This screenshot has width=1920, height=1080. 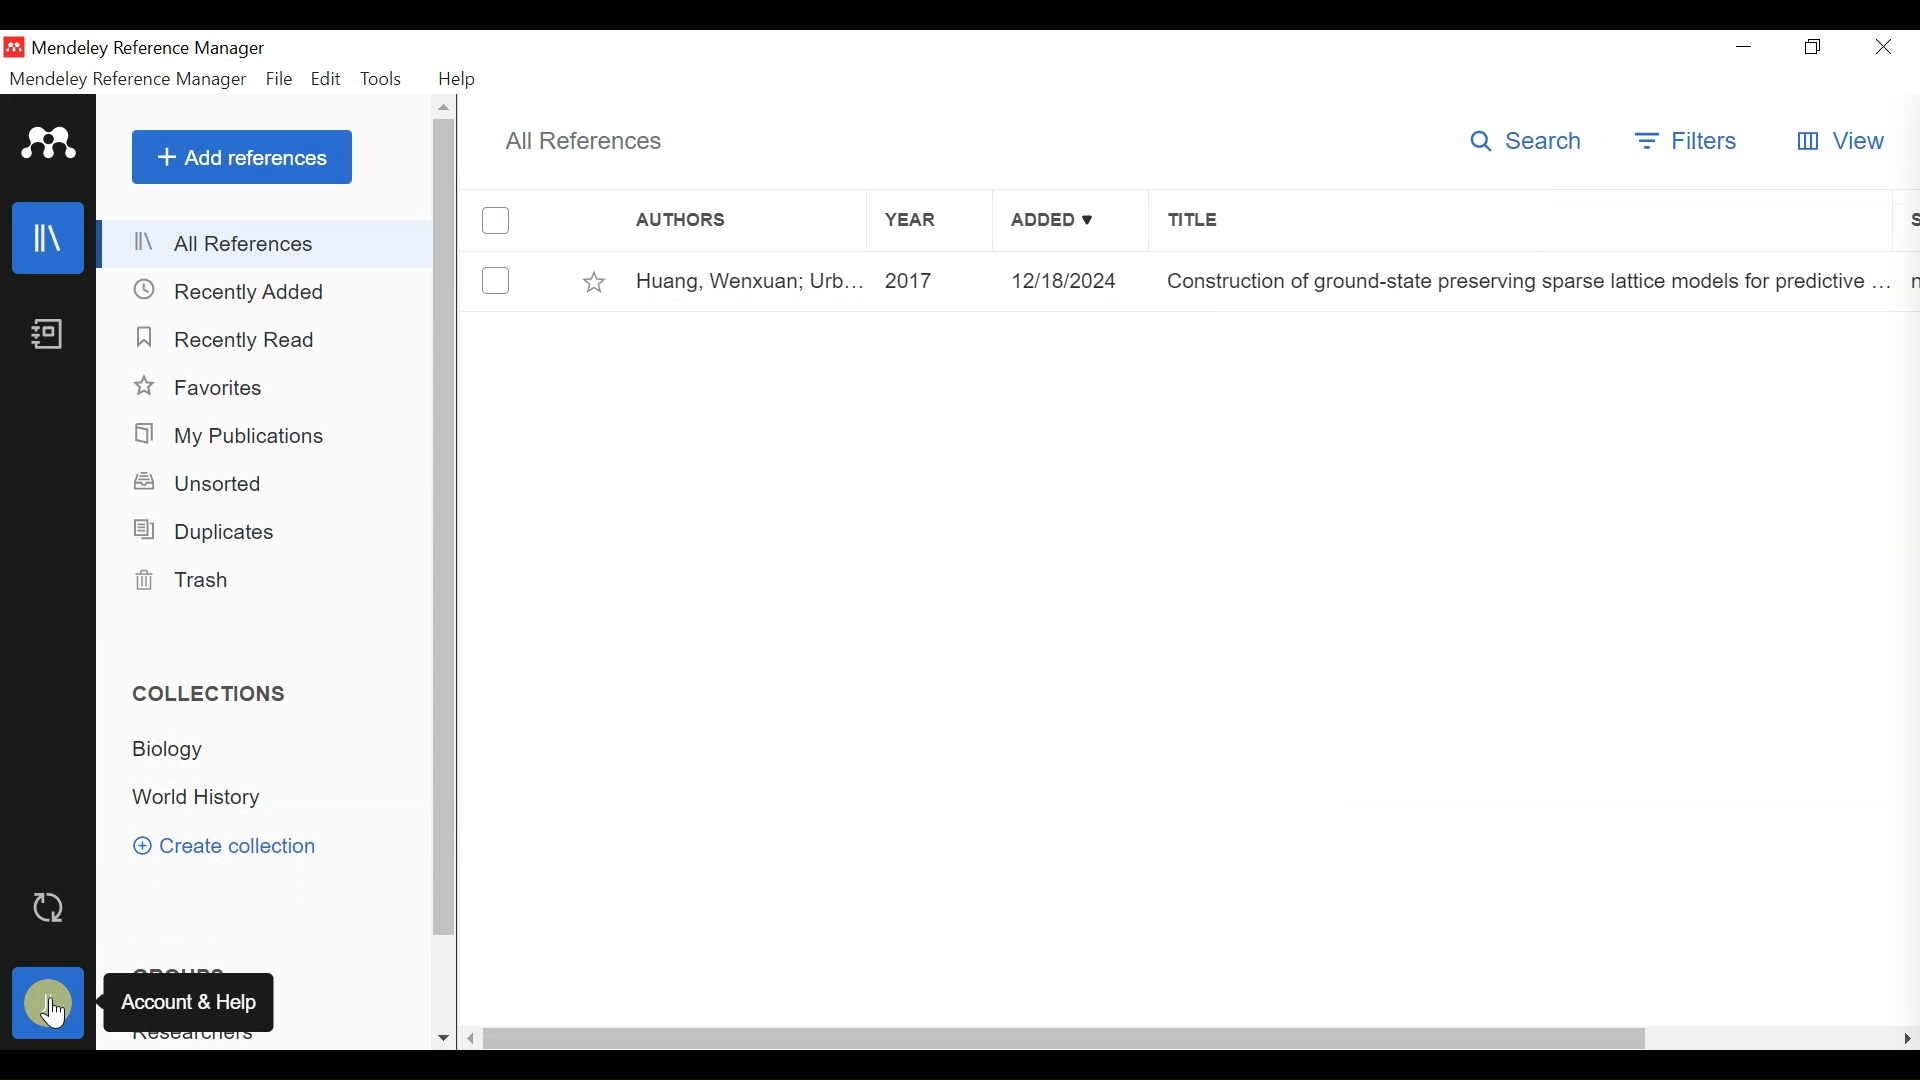 What do you see at coordinates (229, 339) in the screenshot?
I see `Recently Read` at bounding box center [229, 339].